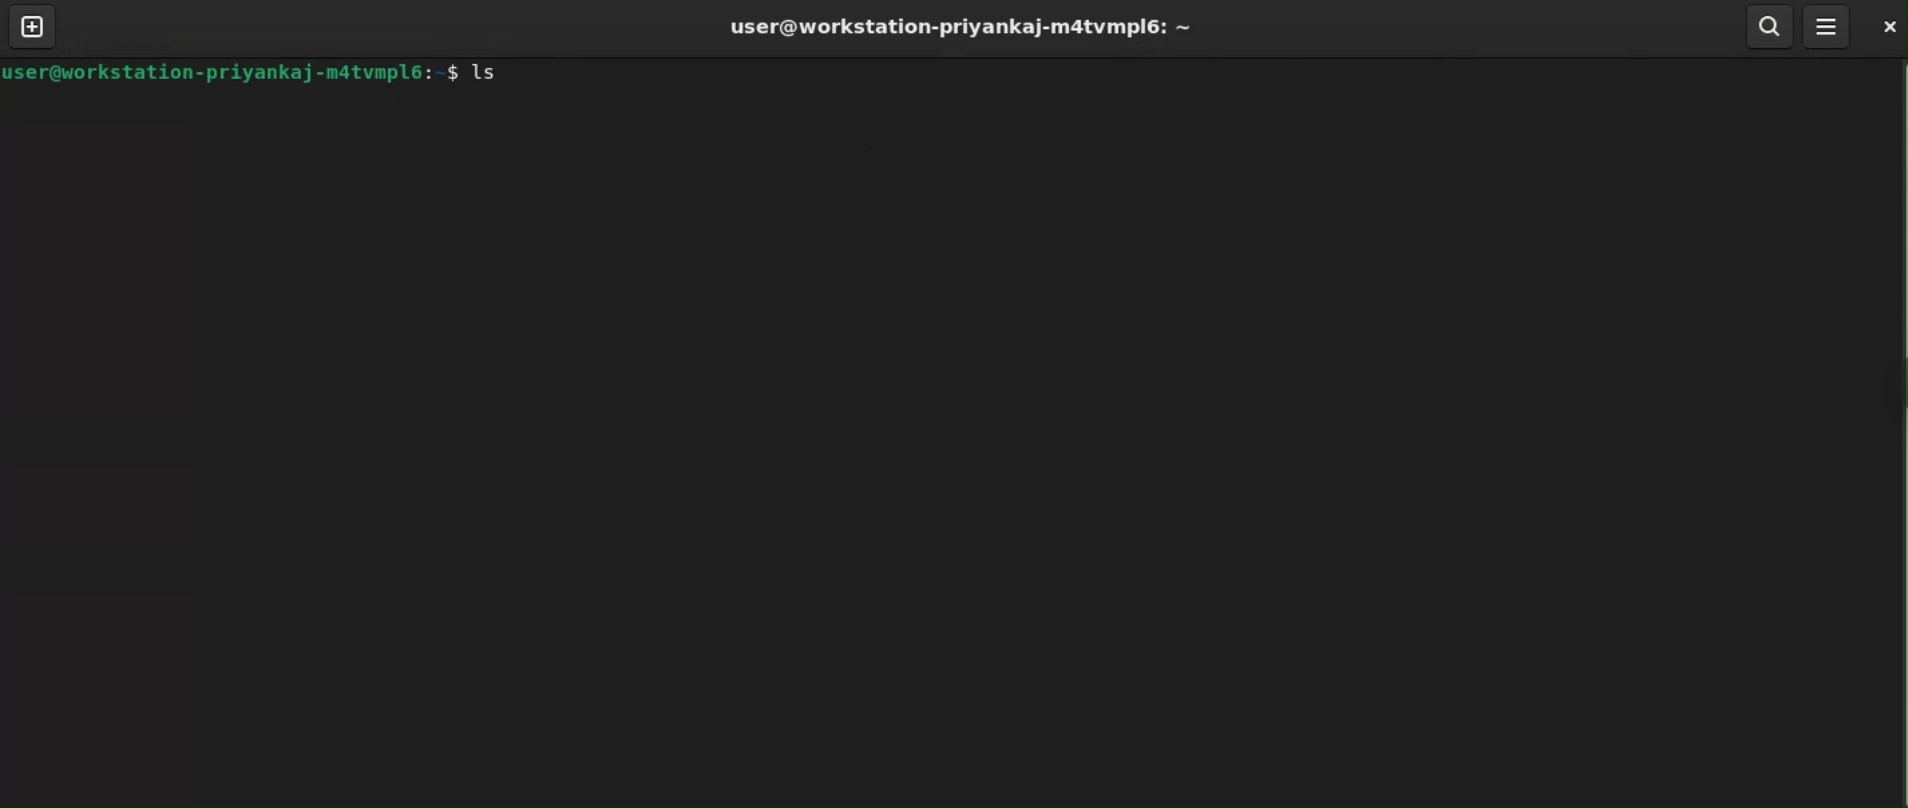 The width and height of the screenshot is (1908, 808). Describe the element at coordinates (1883, 26) in the screenshot. I see `close` at that location.